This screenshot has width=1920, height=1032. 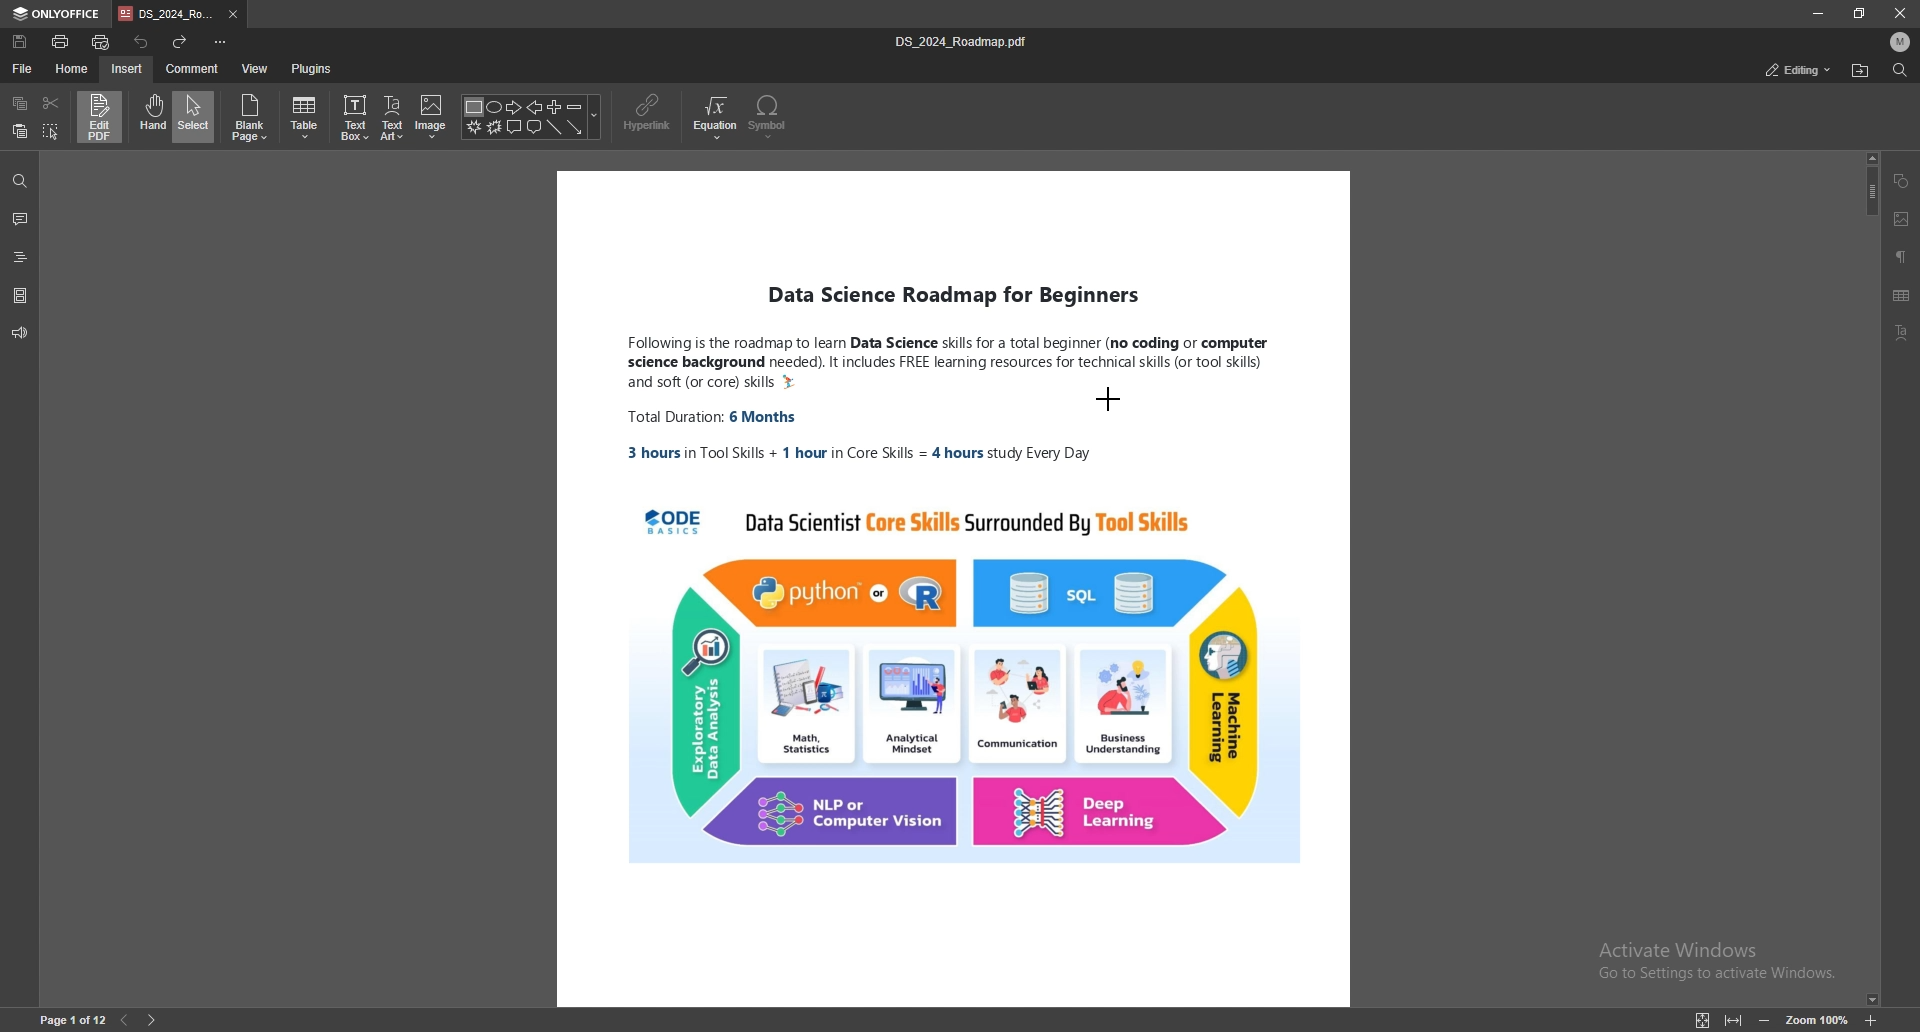 What do you see at coordinates (1869, 578) in the screenshot?
I see `scroll bar` at bounding box center [1869, 578].